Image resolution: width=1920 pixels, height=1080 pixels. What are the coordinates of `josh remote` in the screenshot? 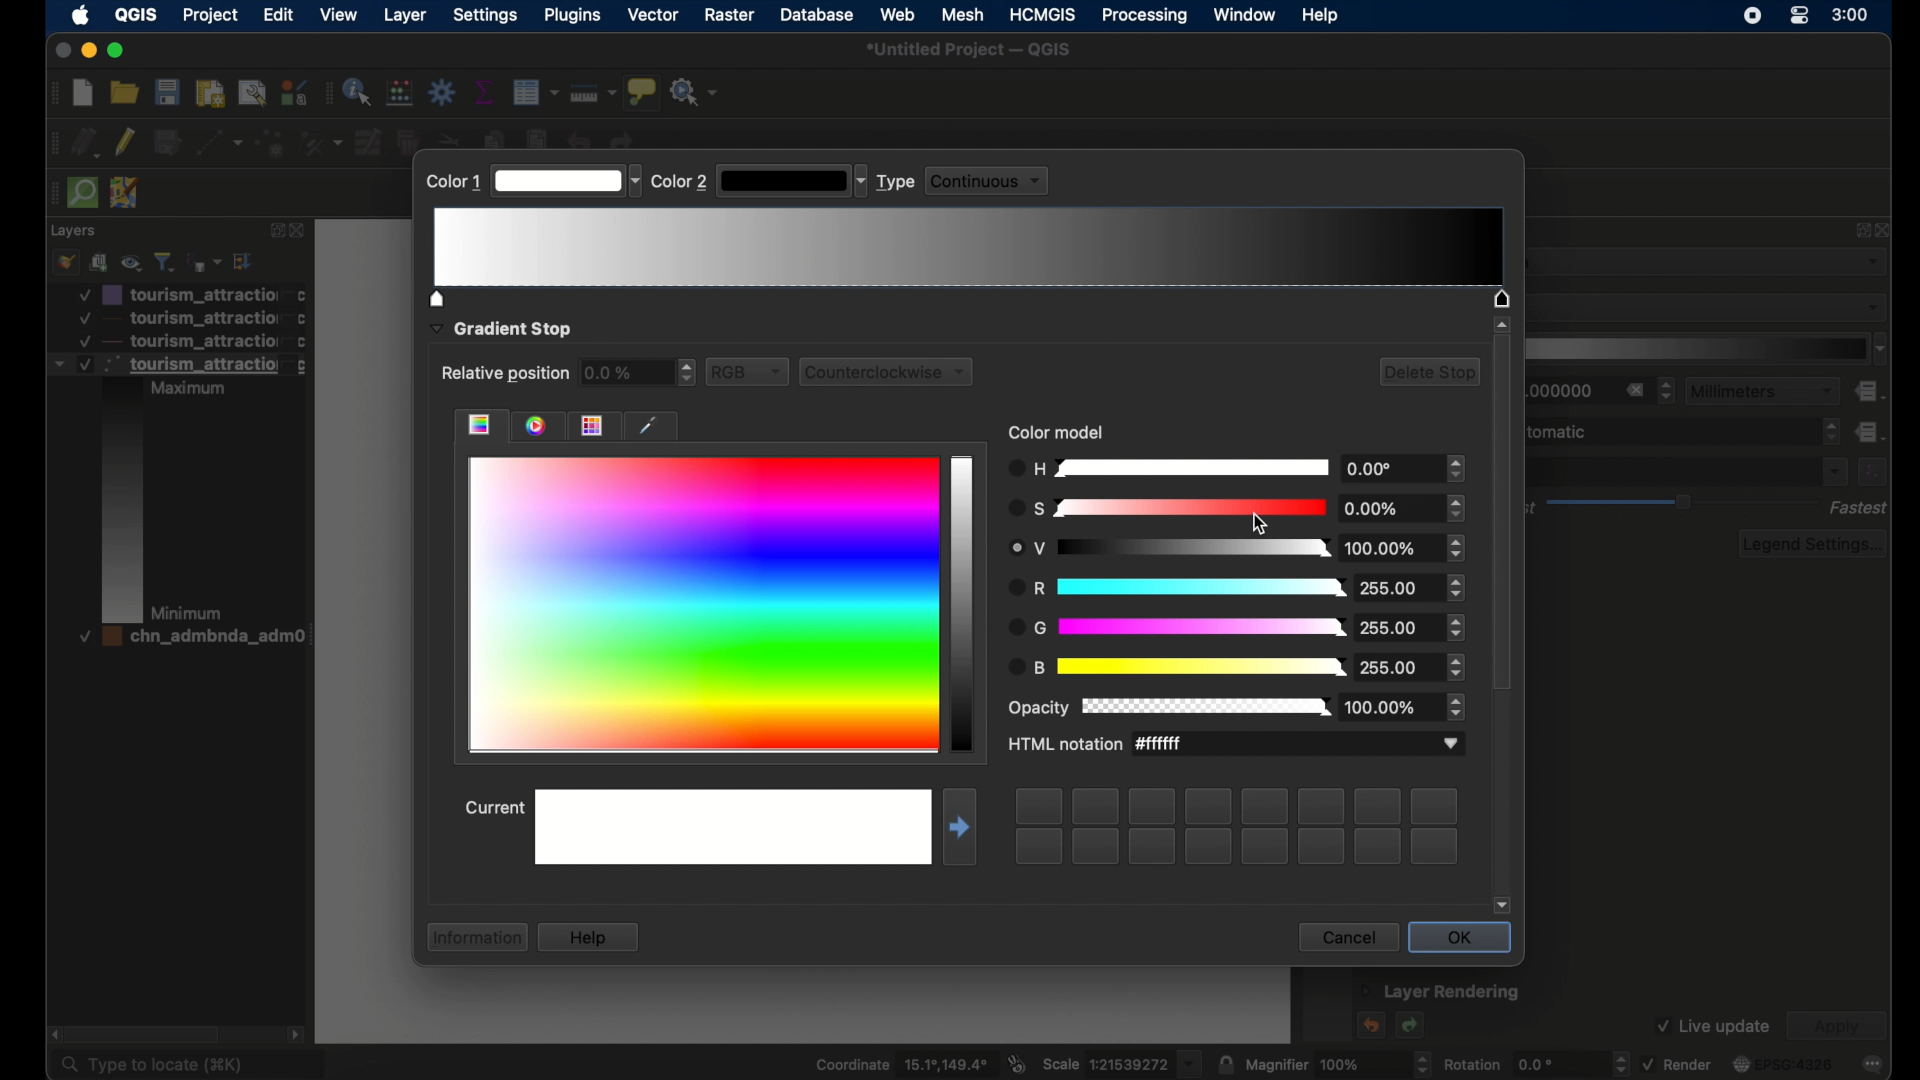 It's located at (126, 193).